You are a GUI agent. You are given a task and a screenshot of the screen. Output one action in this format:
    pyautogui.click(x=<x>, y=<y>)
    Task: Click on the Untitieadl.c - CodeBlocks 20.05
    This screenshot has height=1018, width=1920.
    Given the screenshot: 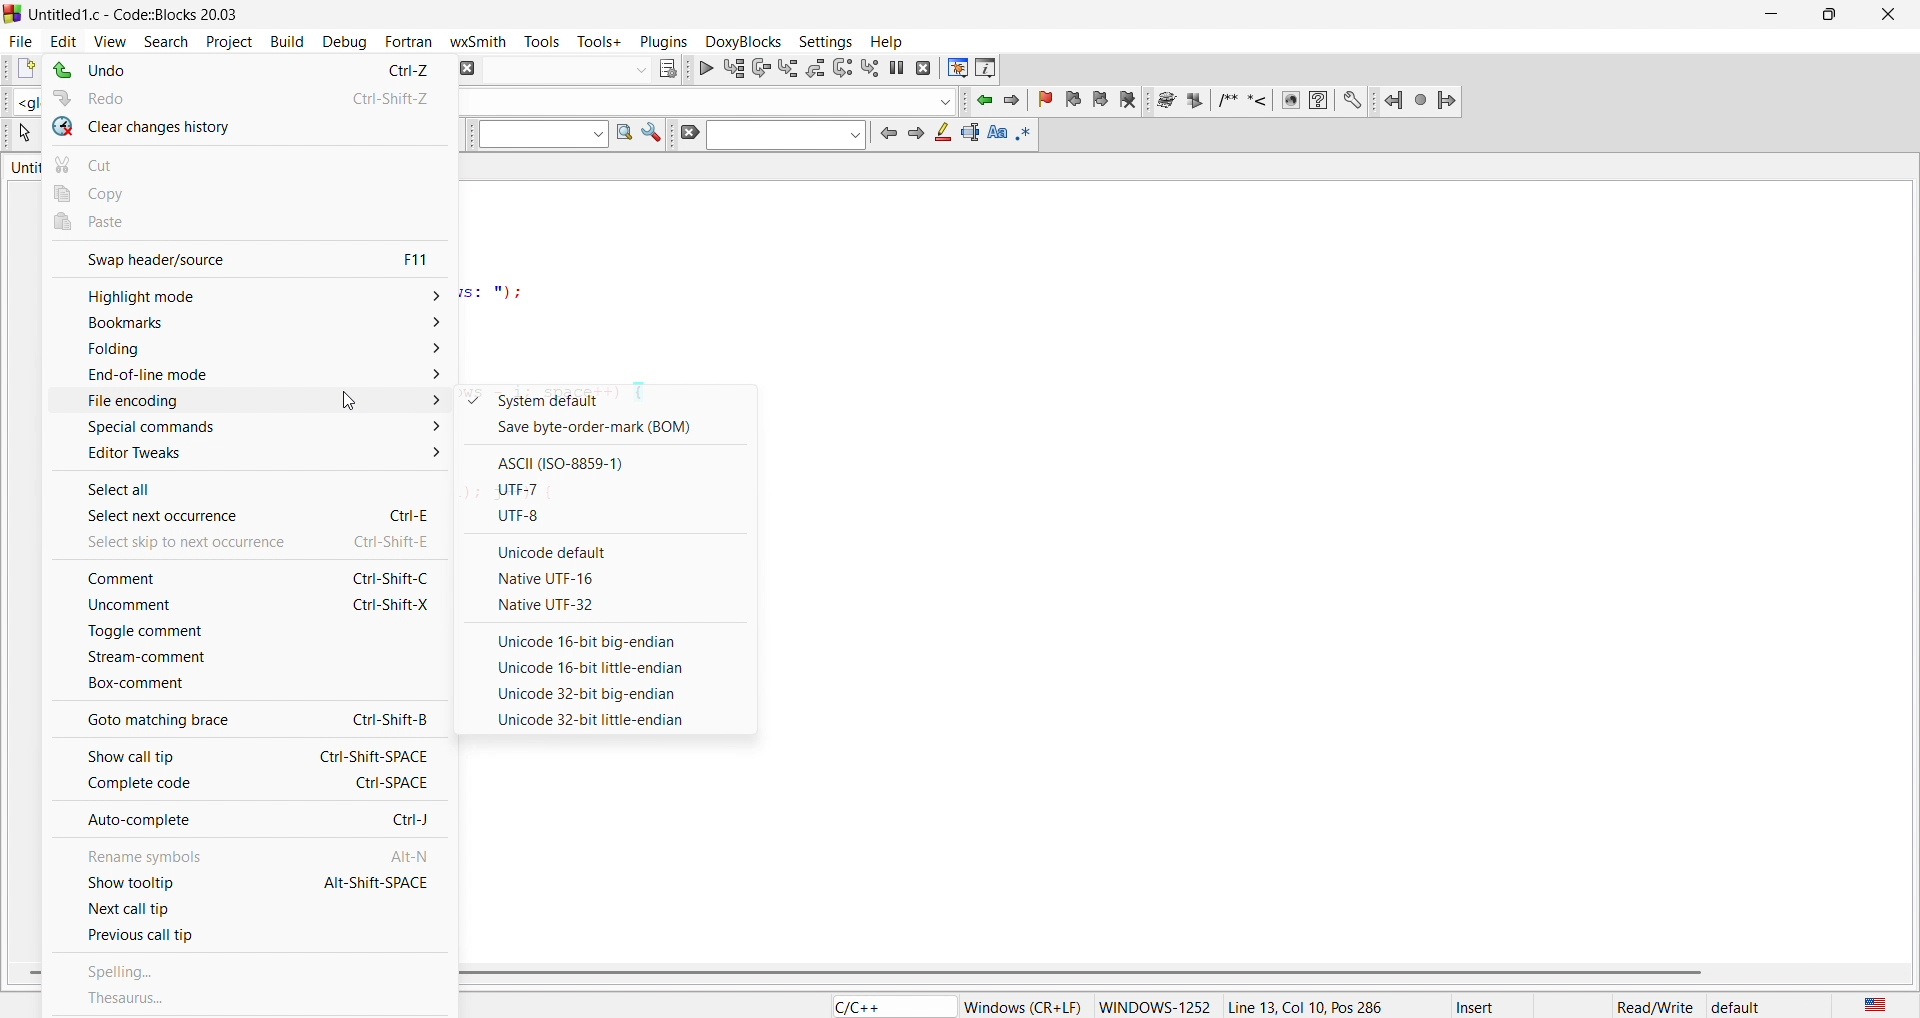 What is the action you would take?
    pyautogui.click(x=143, y=15)
    